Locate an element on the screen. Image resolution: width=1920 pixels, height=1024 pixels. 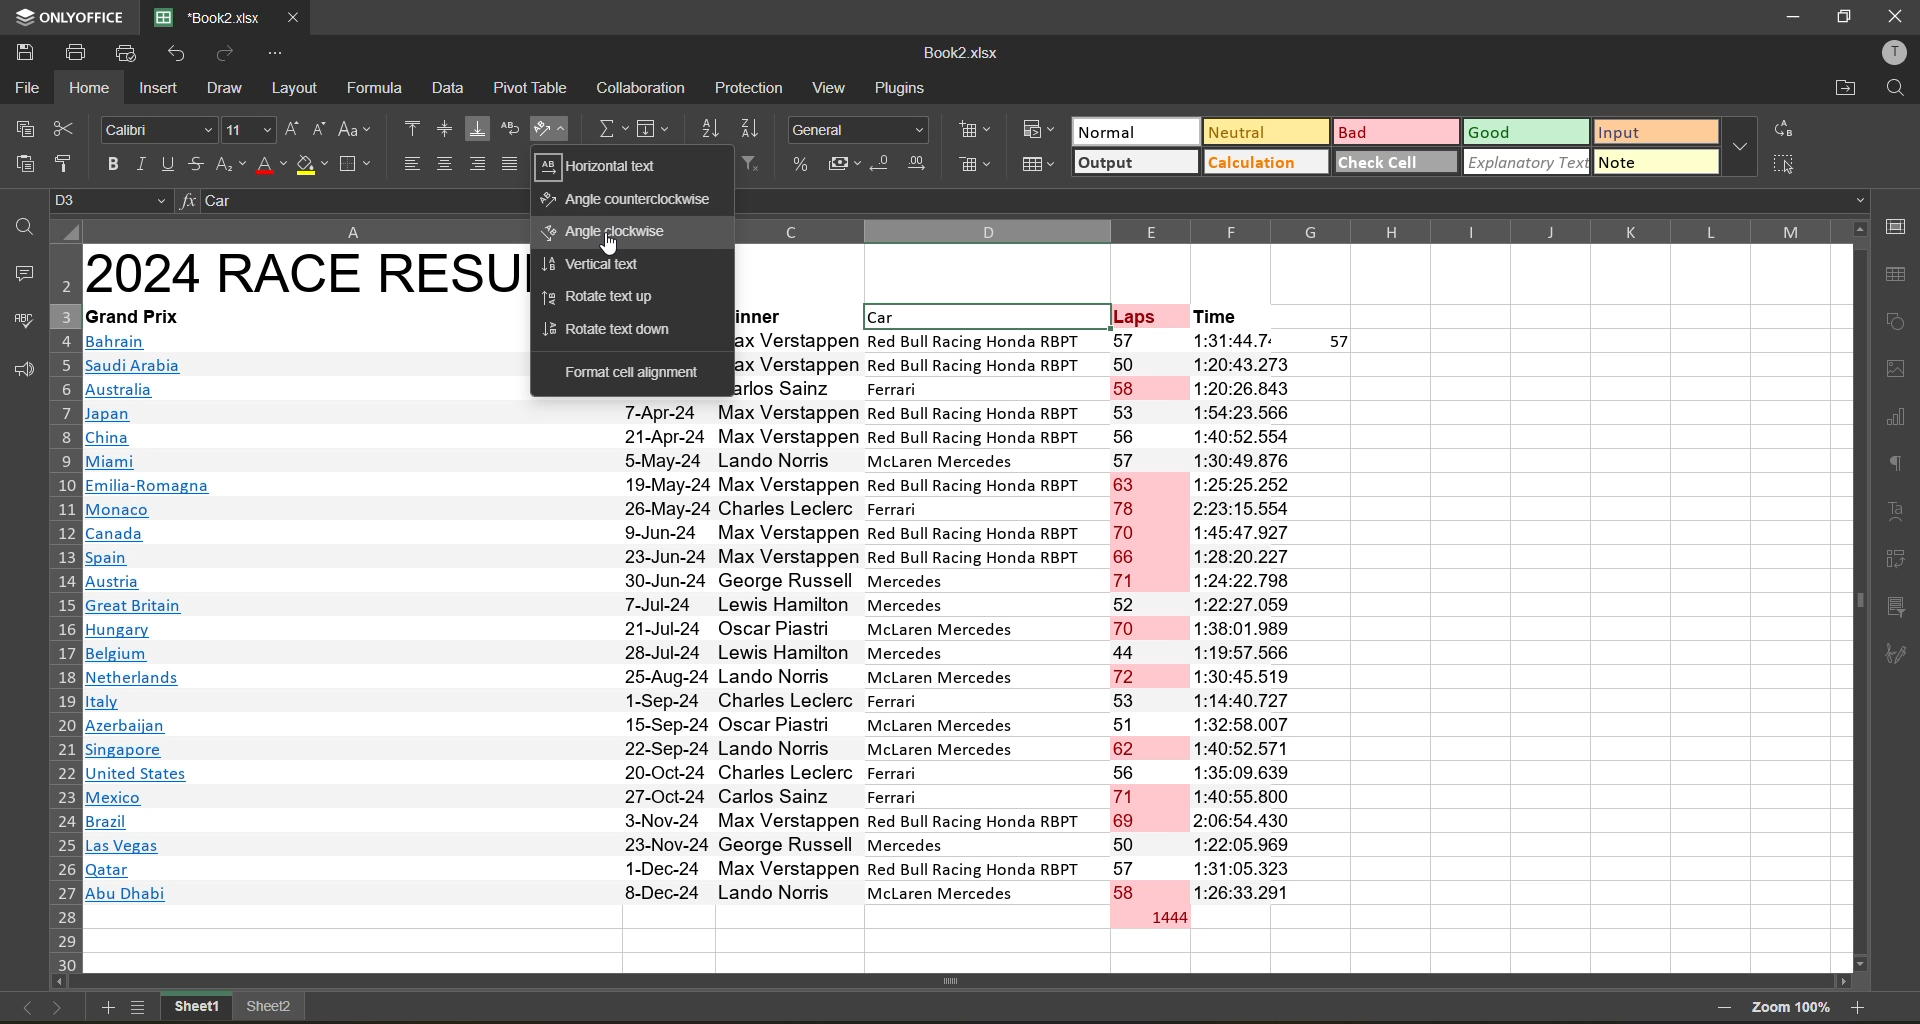
orientation is located at coordinates (546, 129).